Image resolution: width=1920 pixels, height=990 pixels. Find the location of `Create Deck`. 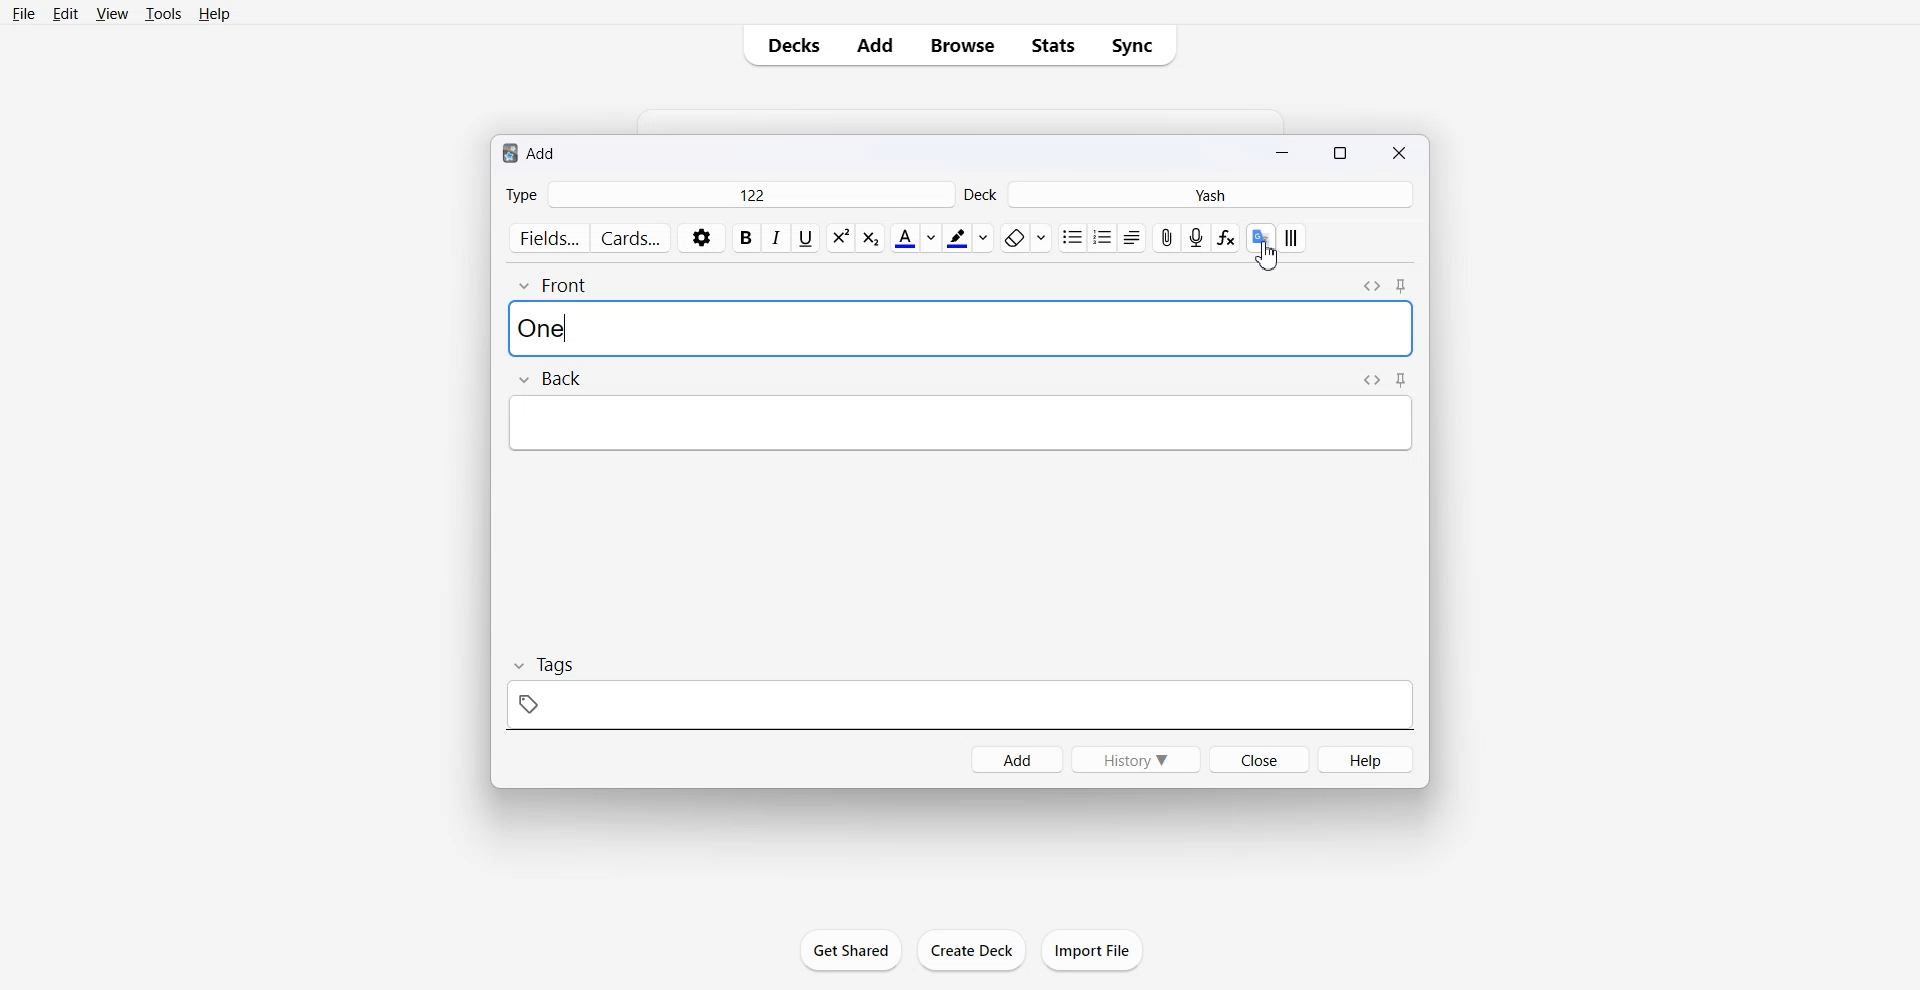

Create Deck is located at coordinates (971, 950).